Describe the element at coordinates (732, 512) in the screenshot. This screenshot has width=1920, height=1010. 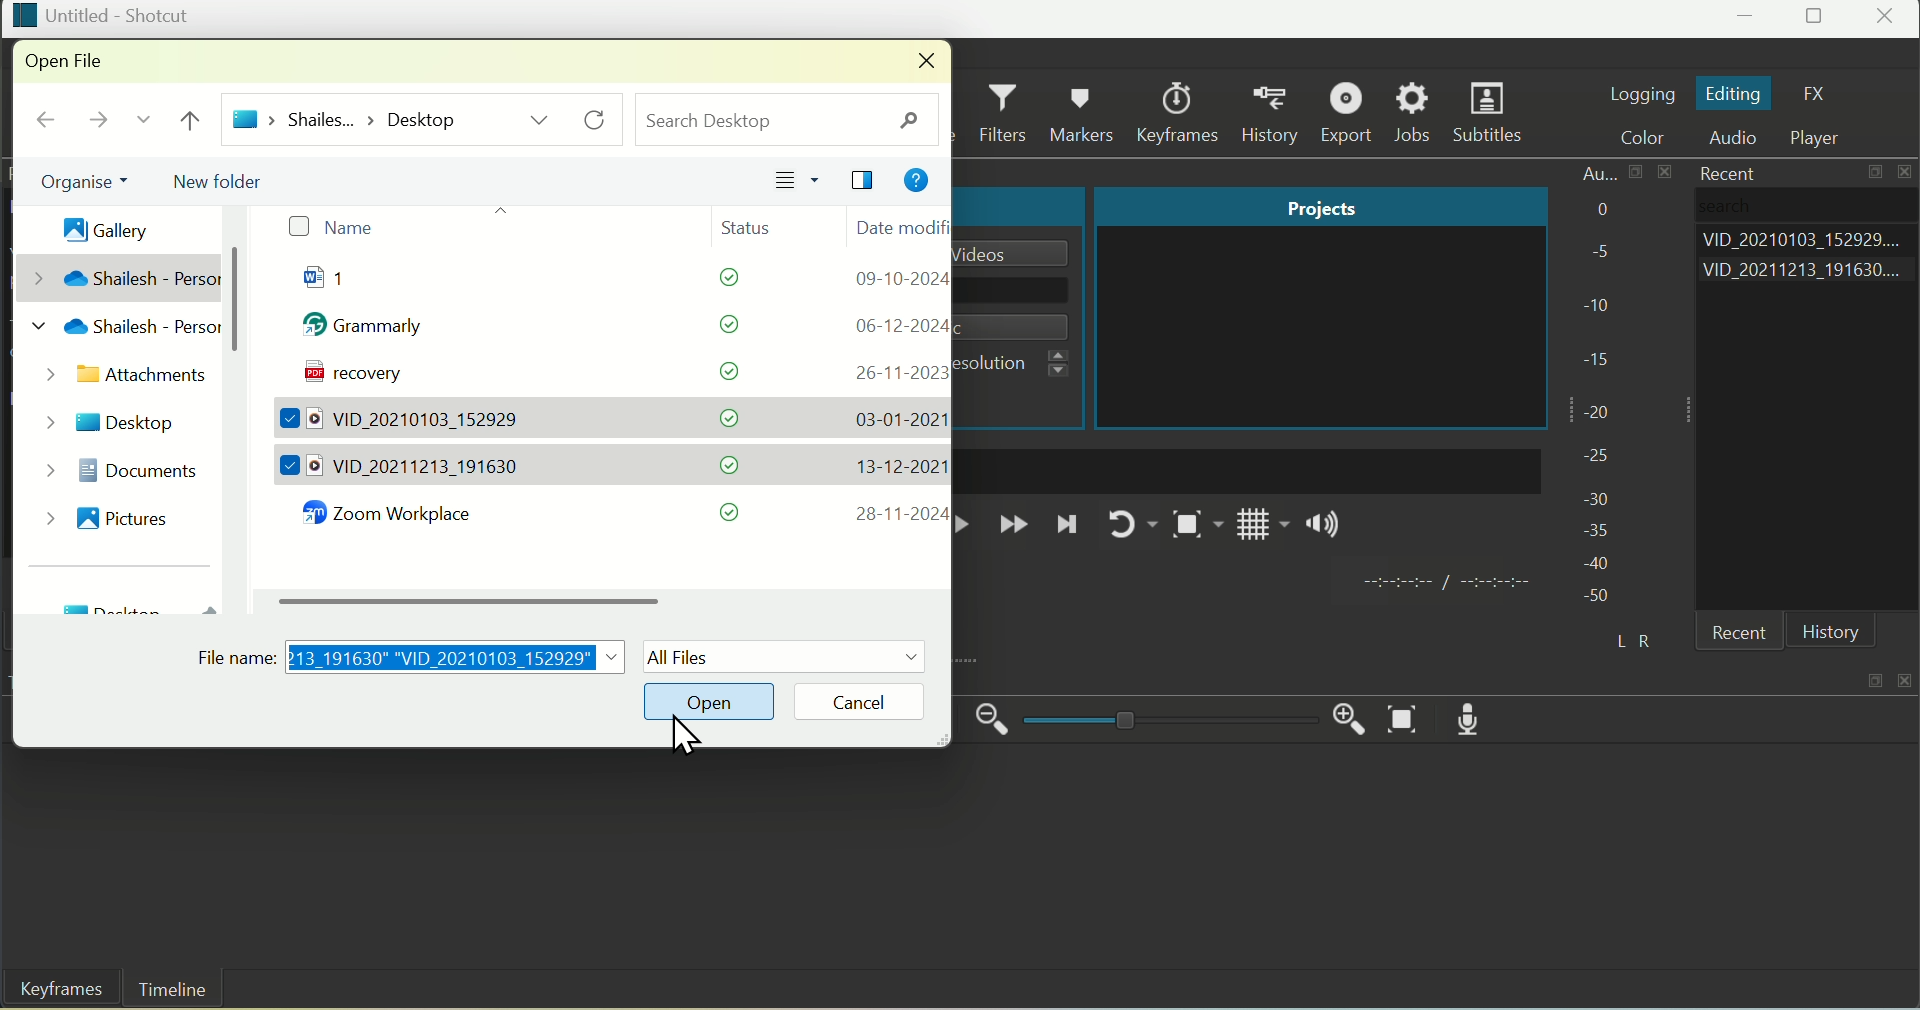
I see `status` at that location.